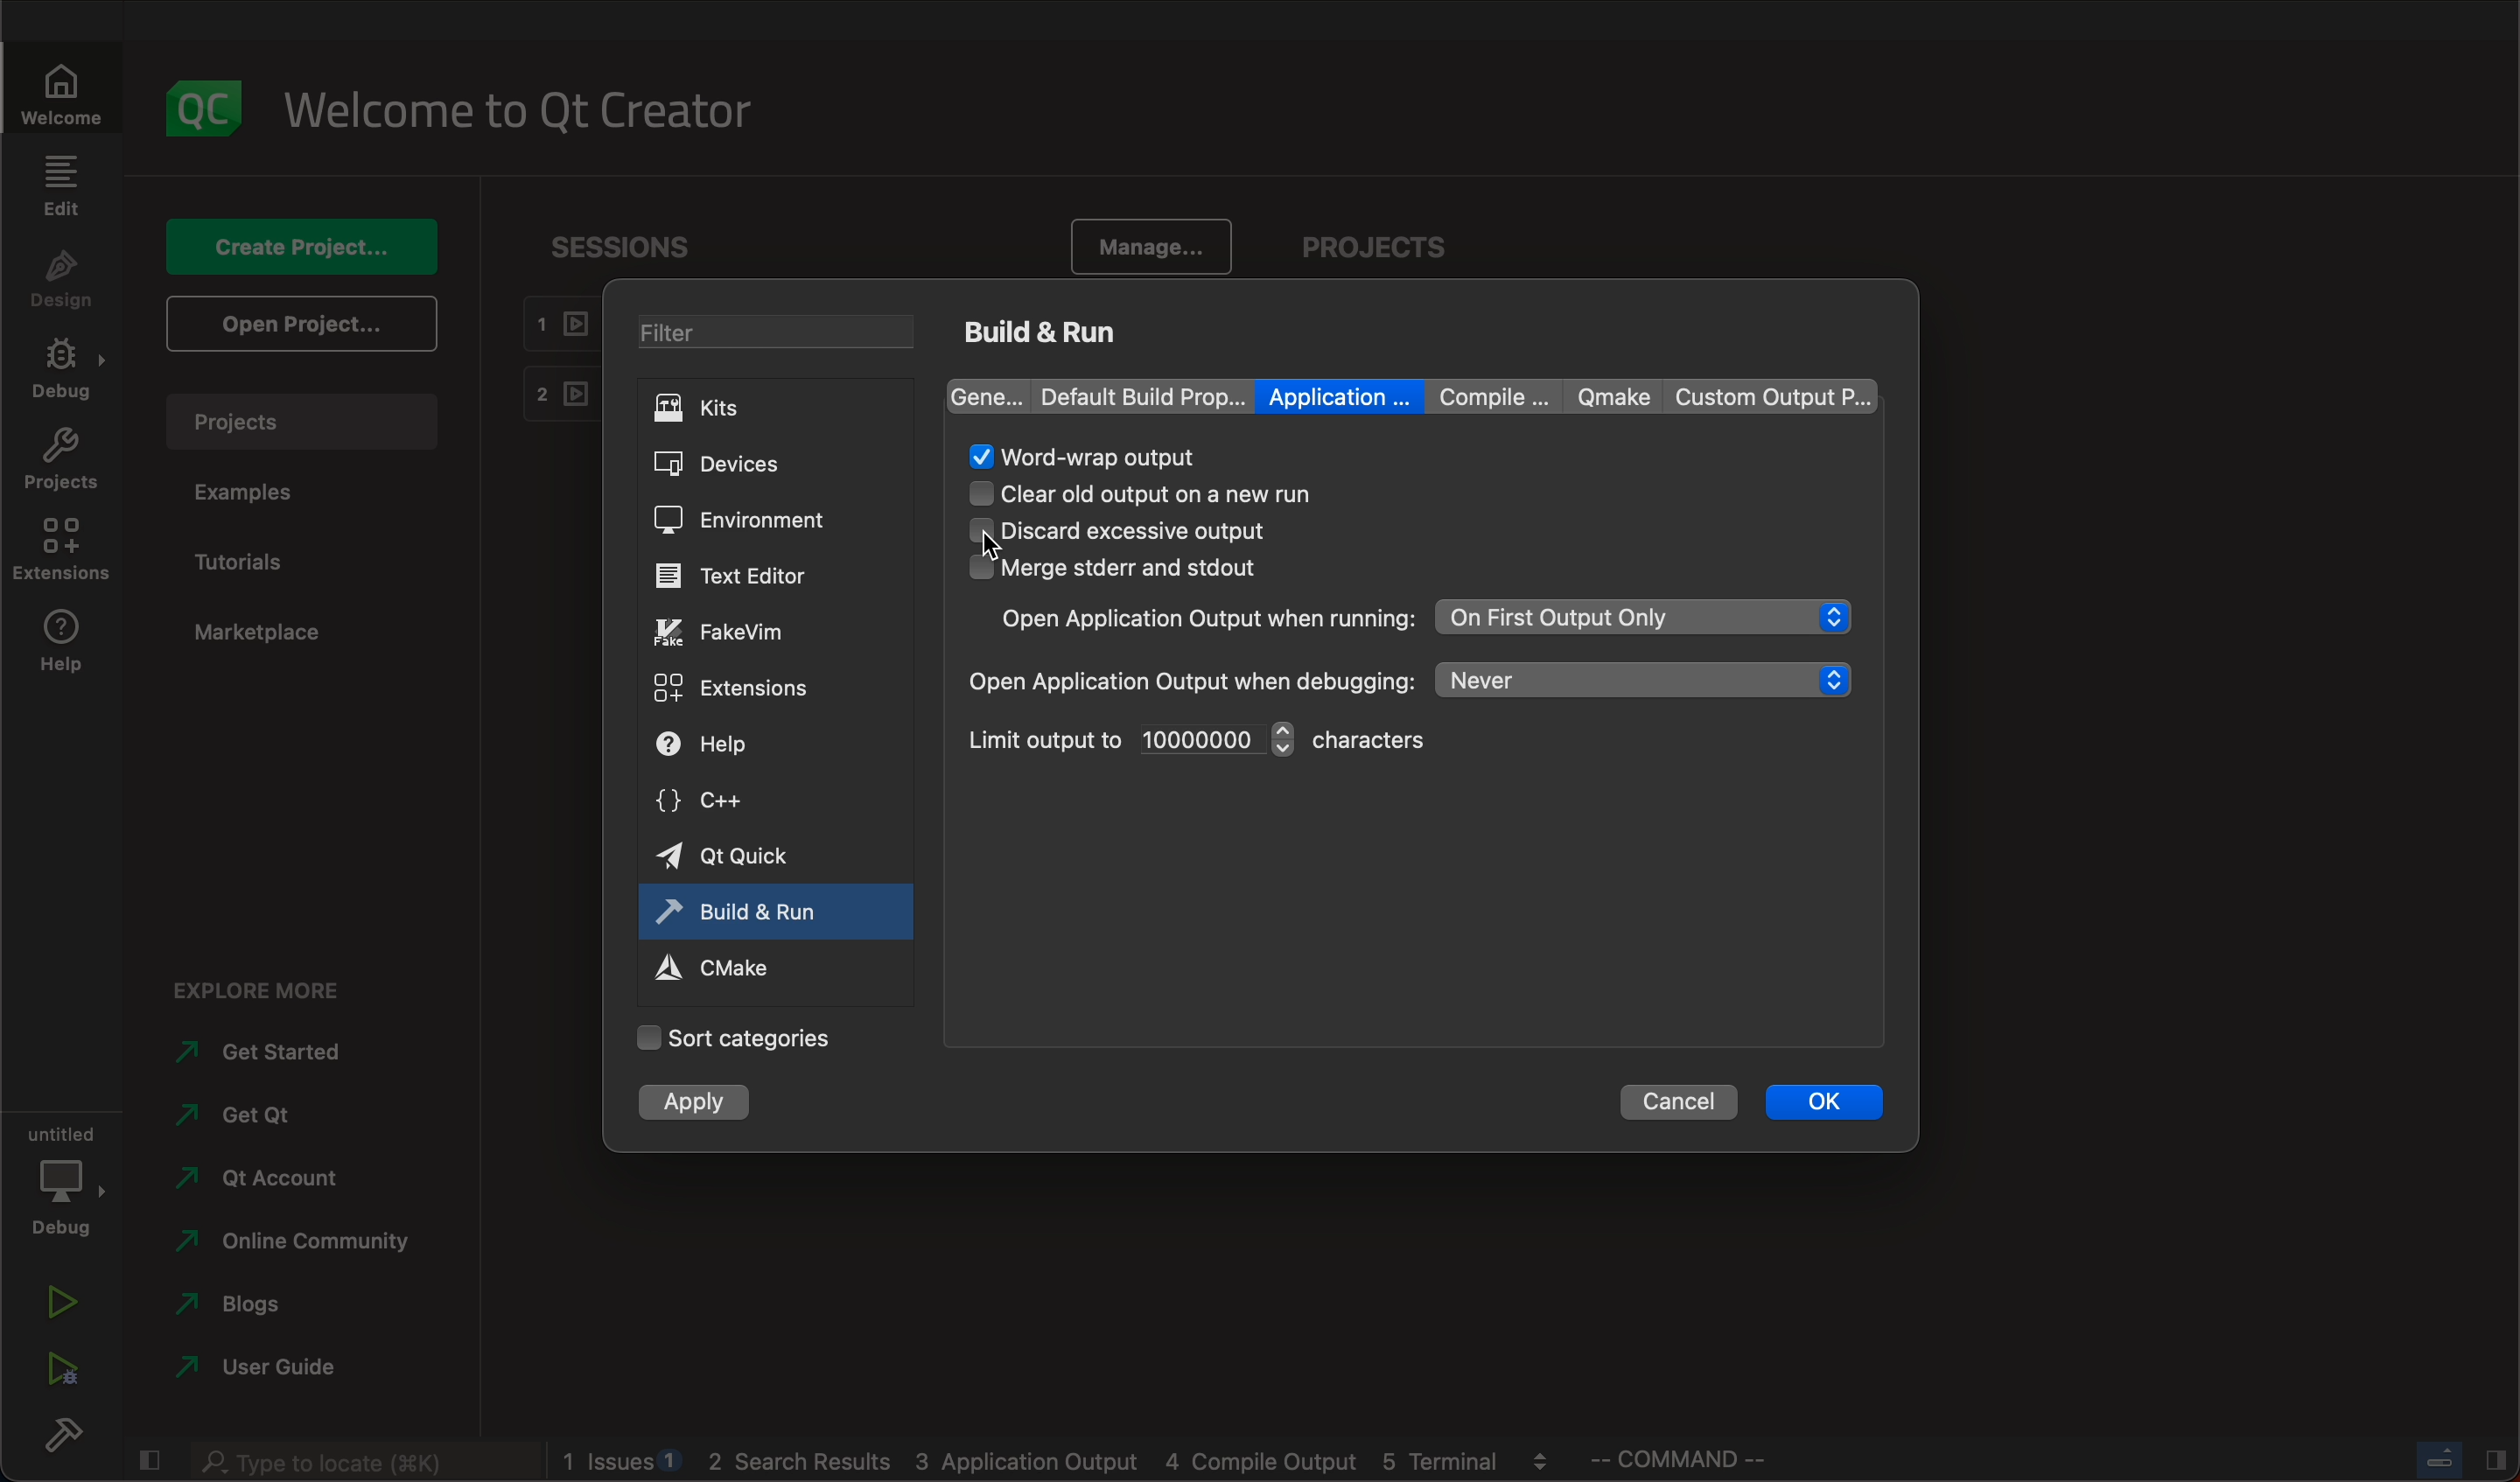  Describe the element at coordinates (53, 645) in the screenshot. I see `help` at that location.